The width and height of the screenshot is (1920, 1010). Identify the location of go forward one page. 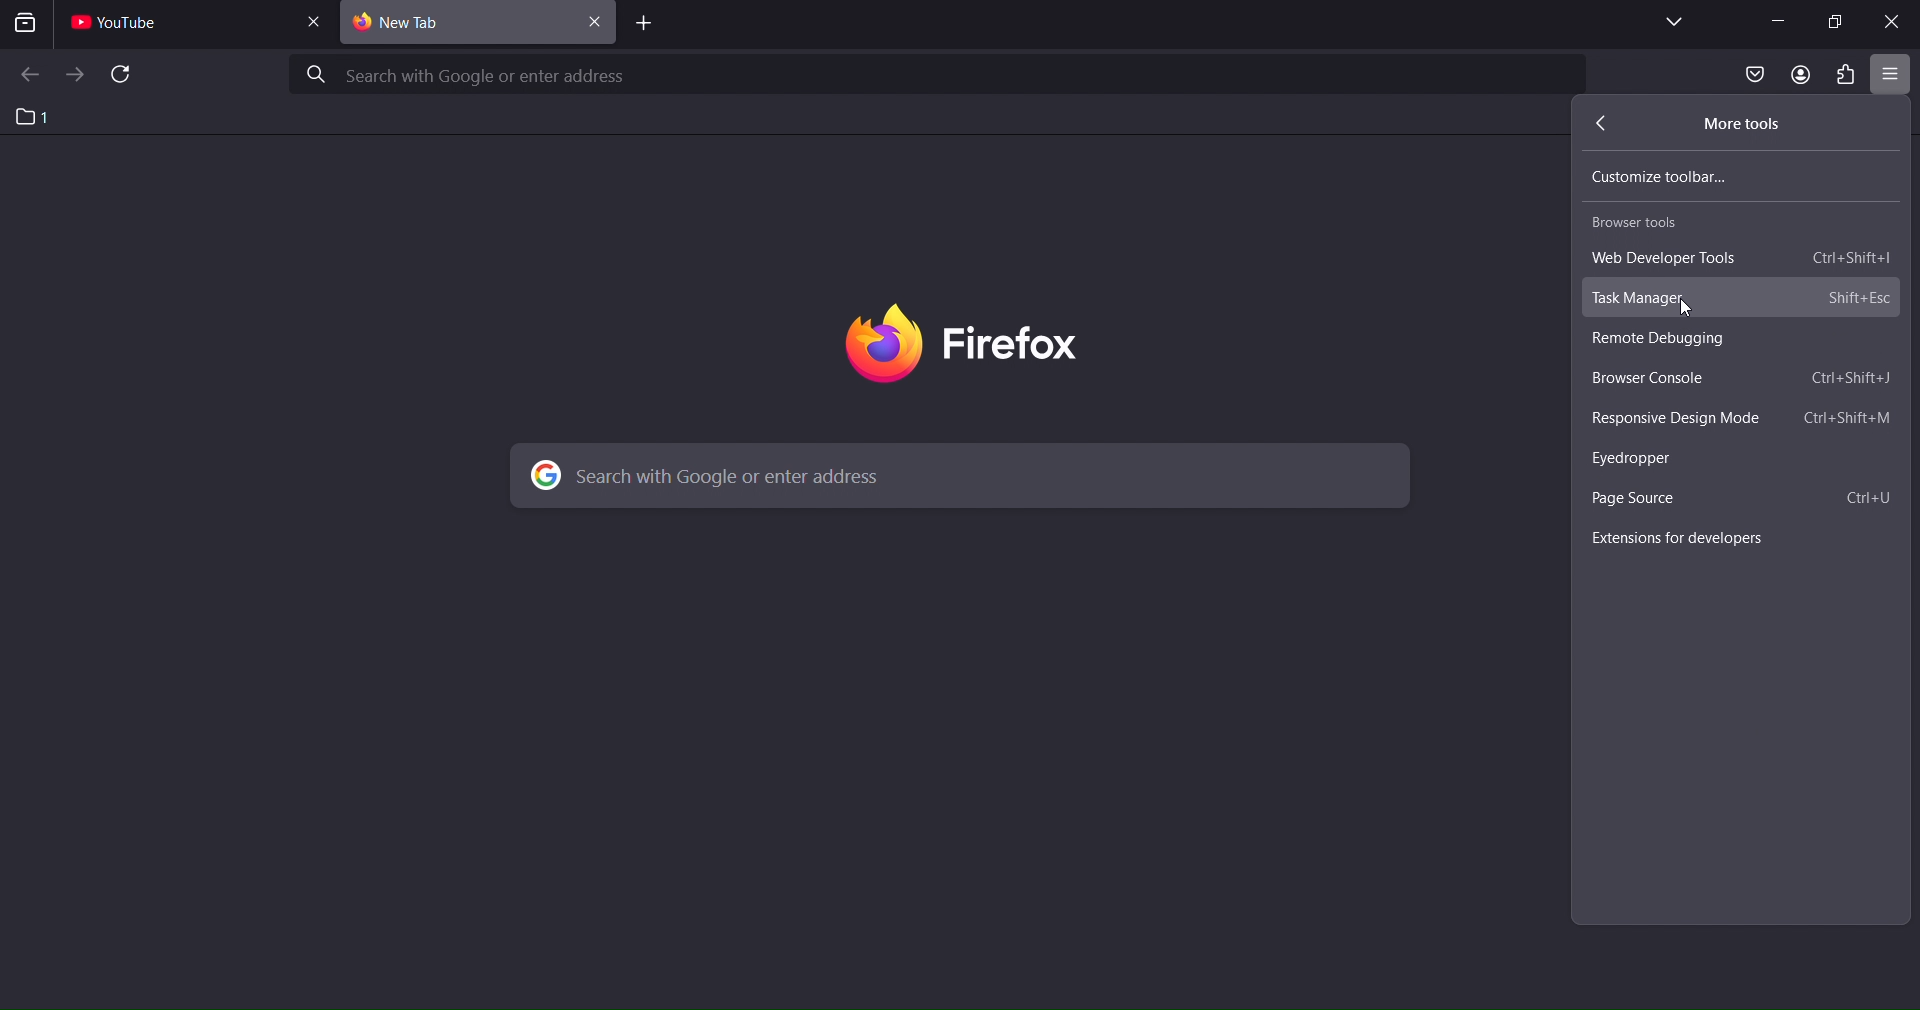
(75, 74).